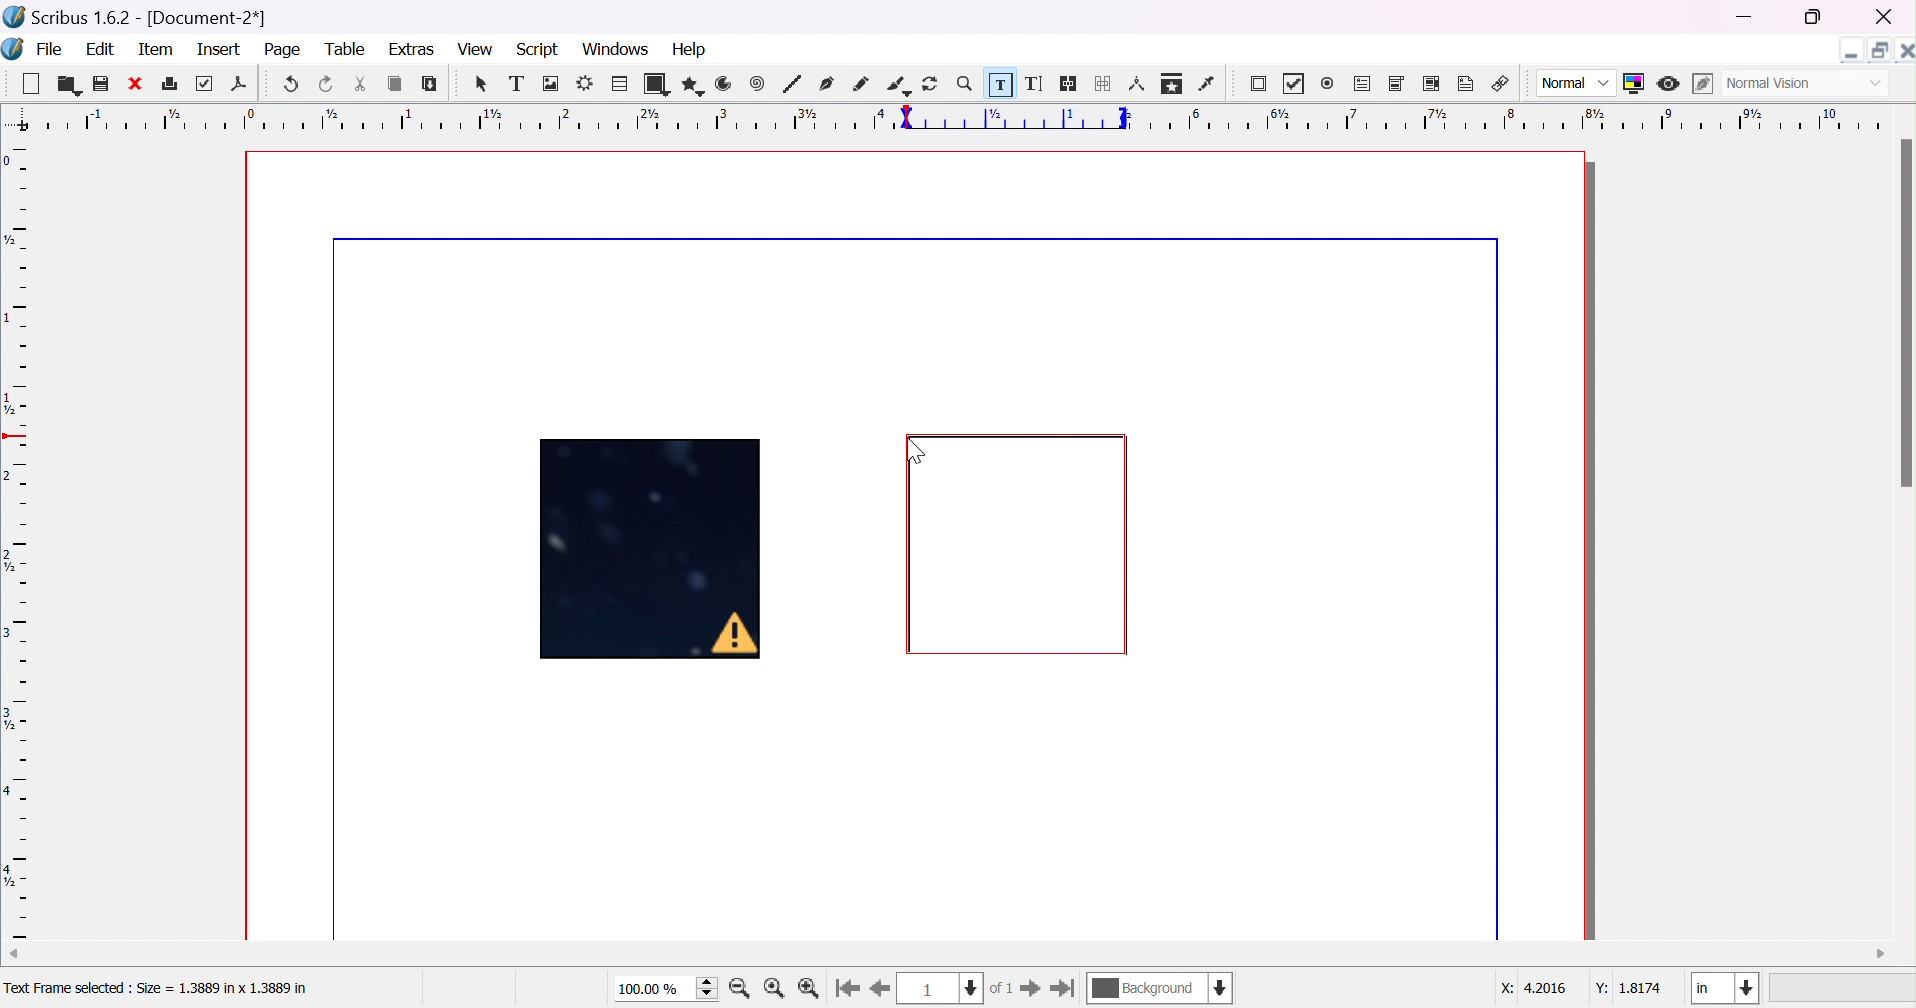  I want to click on bezier curve, so click(828, 83).